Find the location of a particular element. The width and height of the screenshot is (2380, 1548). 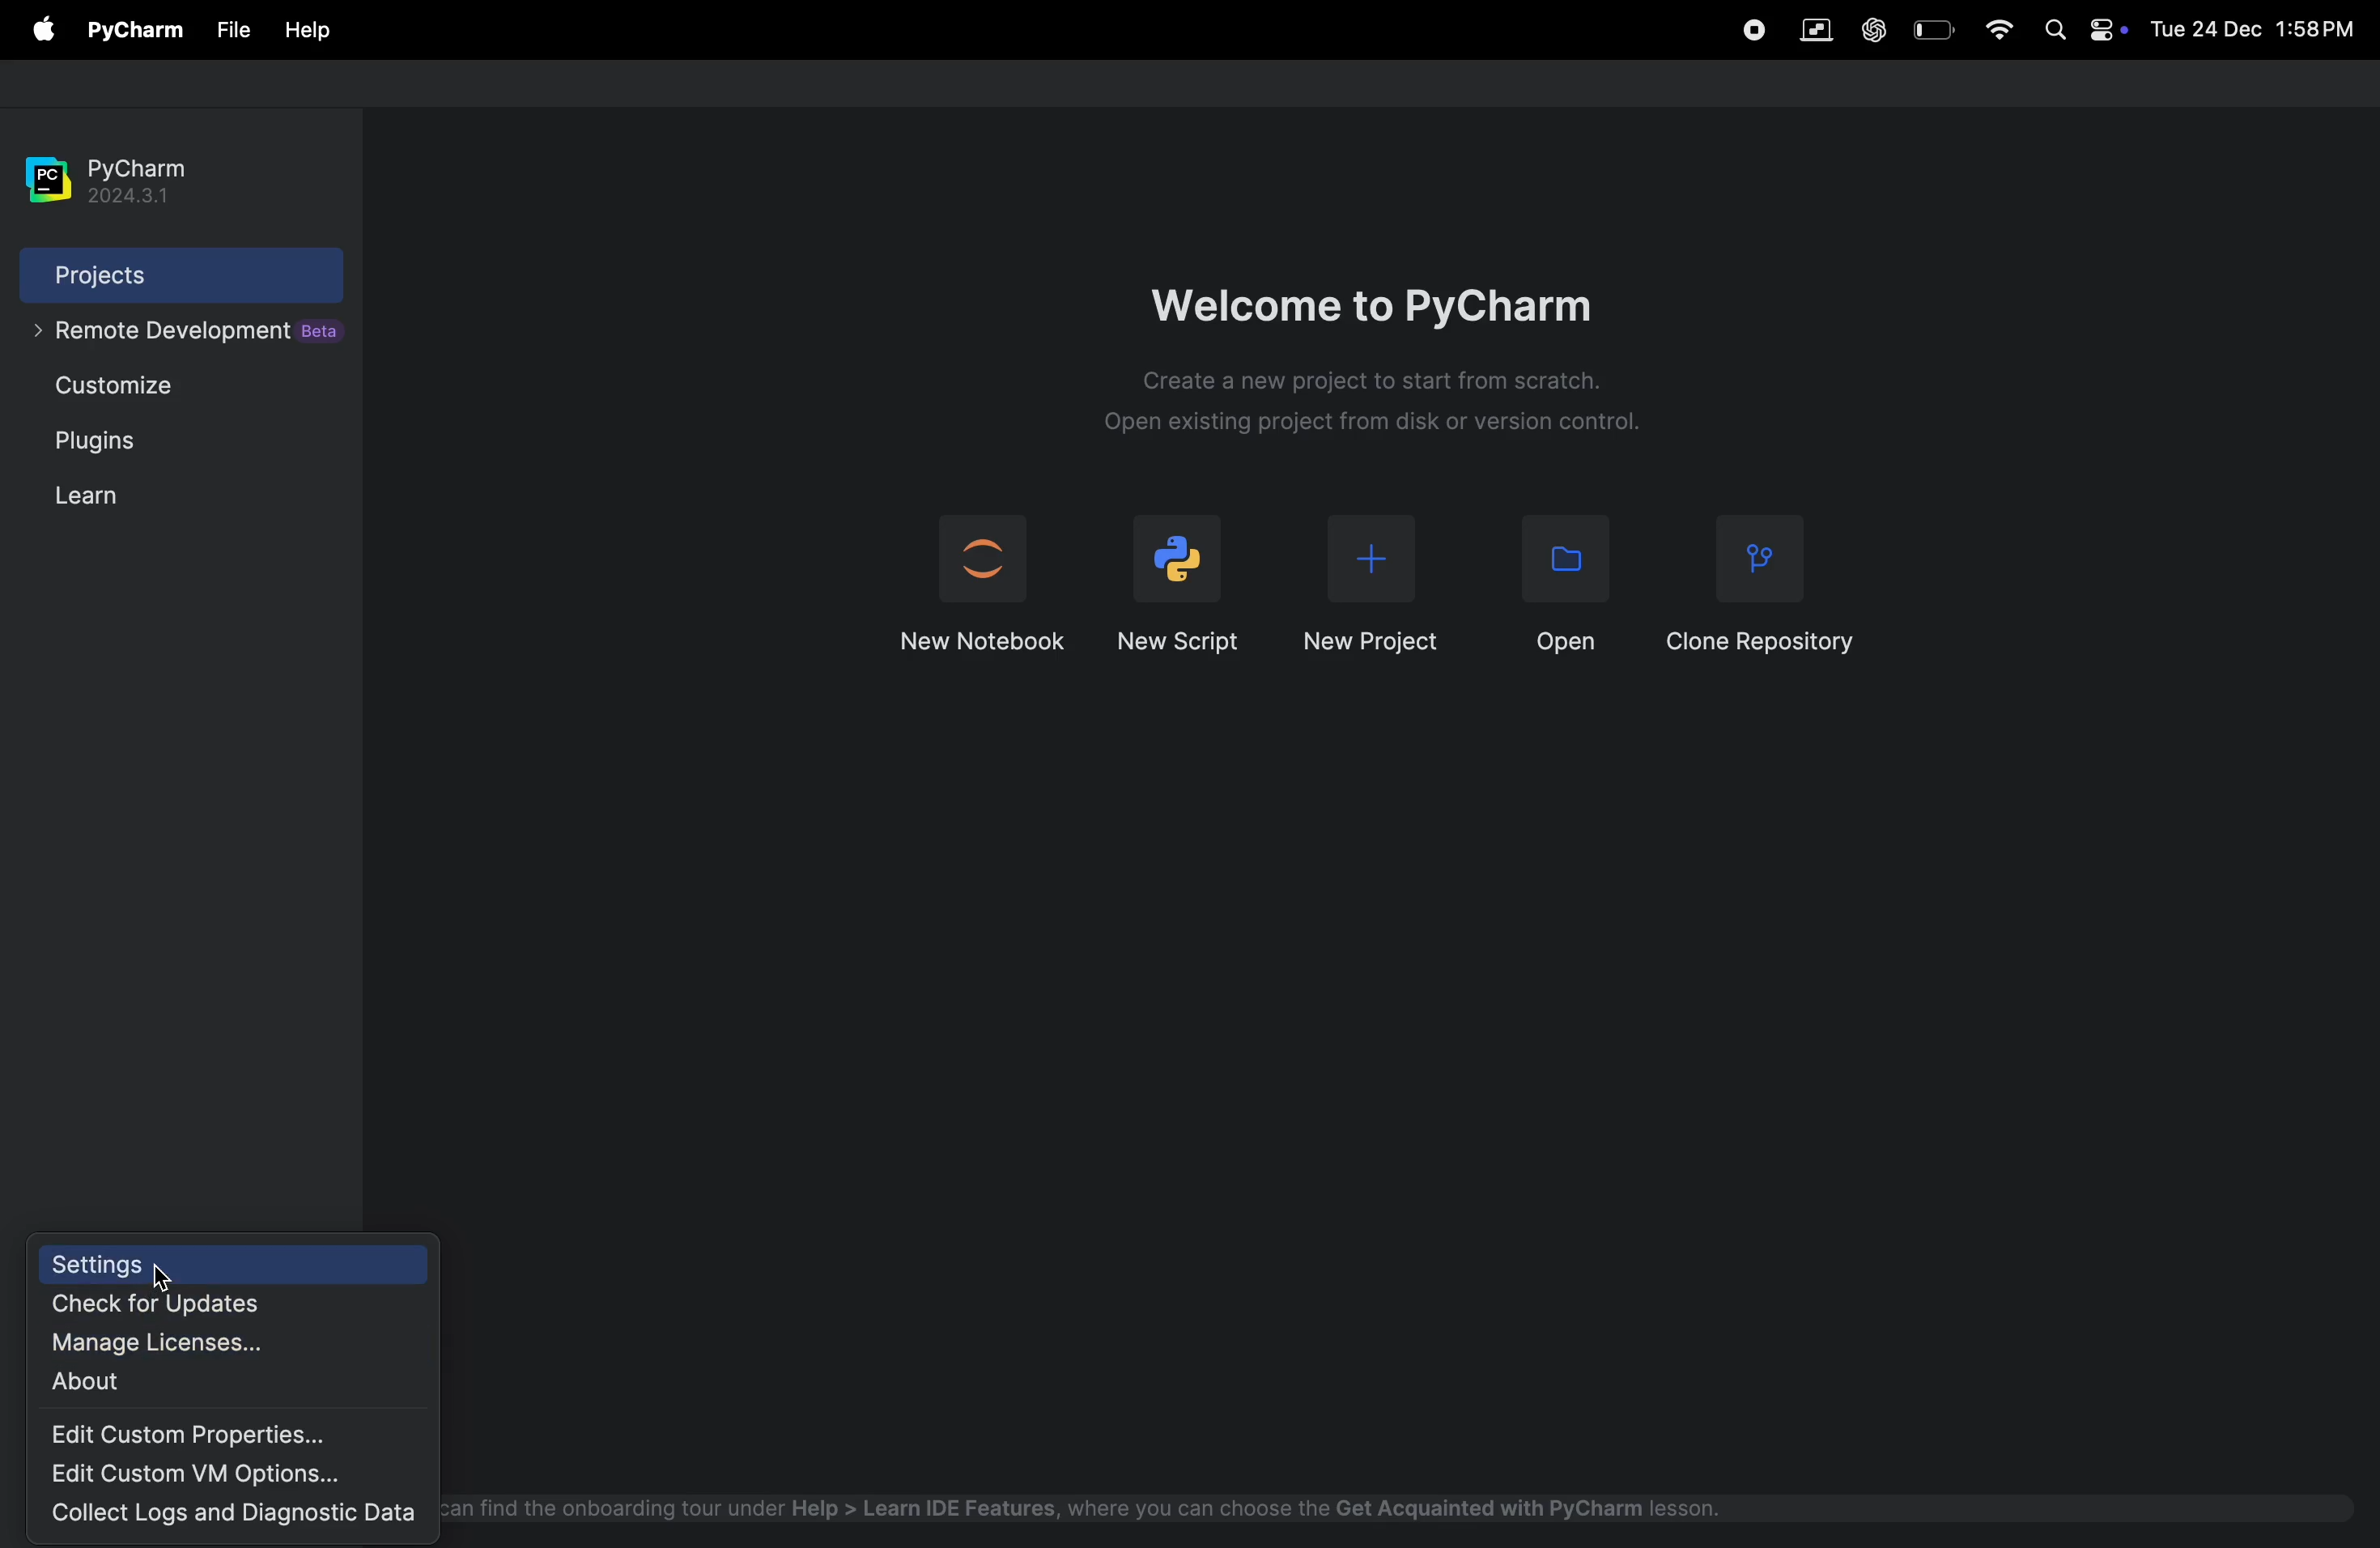

edit custom properties is located at coordinates (215, 1434).